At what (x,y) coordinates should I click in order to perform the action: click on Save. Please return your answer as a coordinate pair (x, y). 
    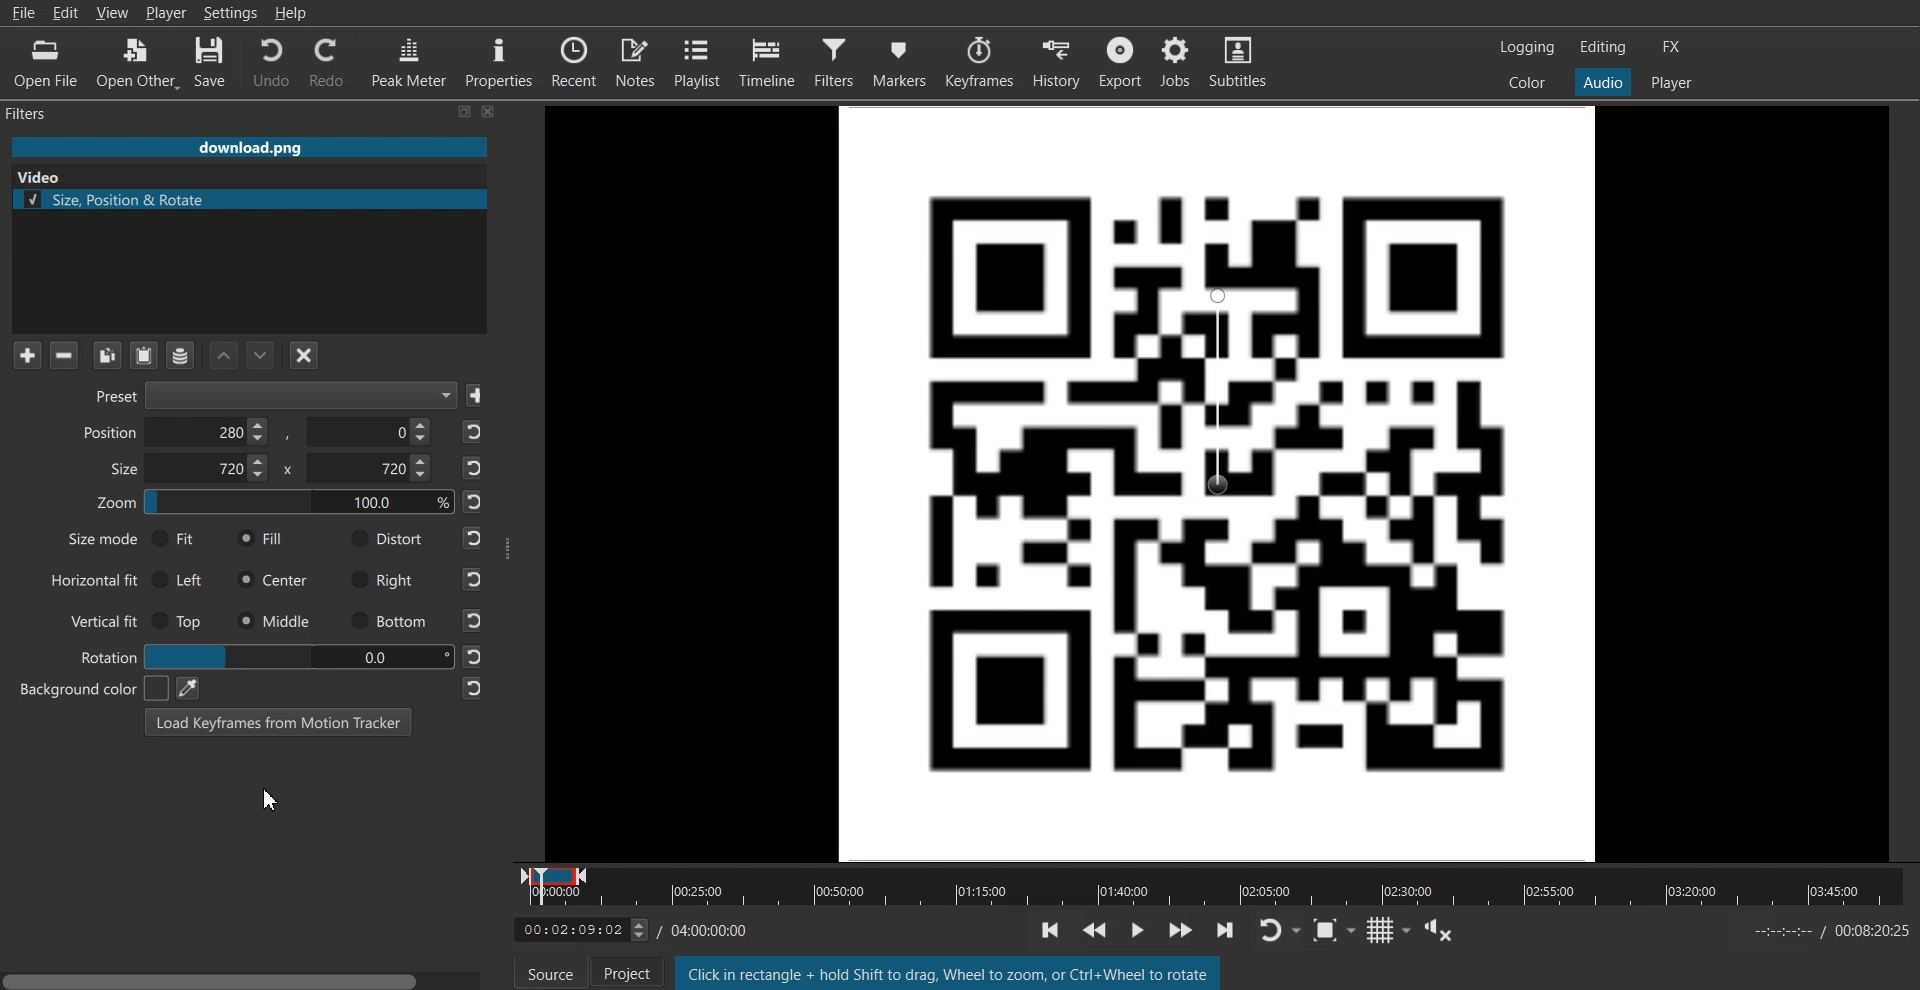
    Looking at the image, I should click on (478, 396).